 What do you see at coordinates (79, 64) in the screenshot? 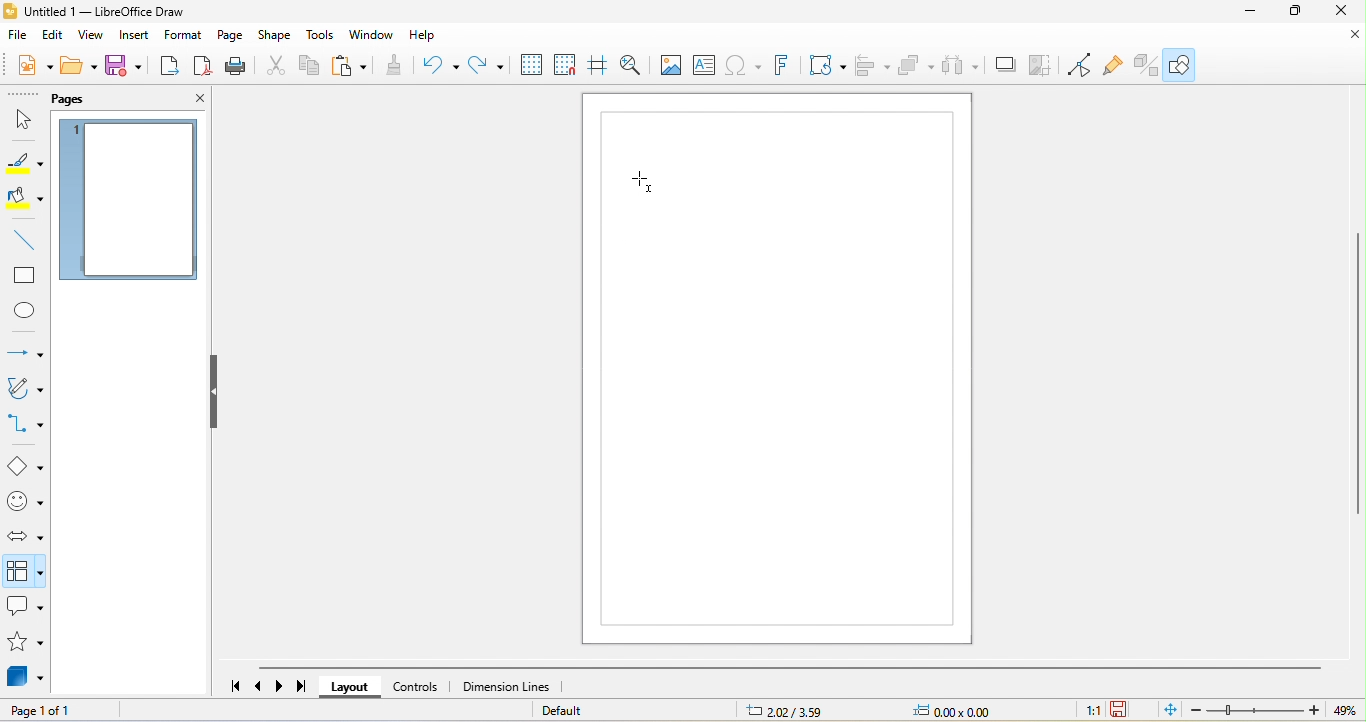
I see `open` at bounding box center [79, 64].